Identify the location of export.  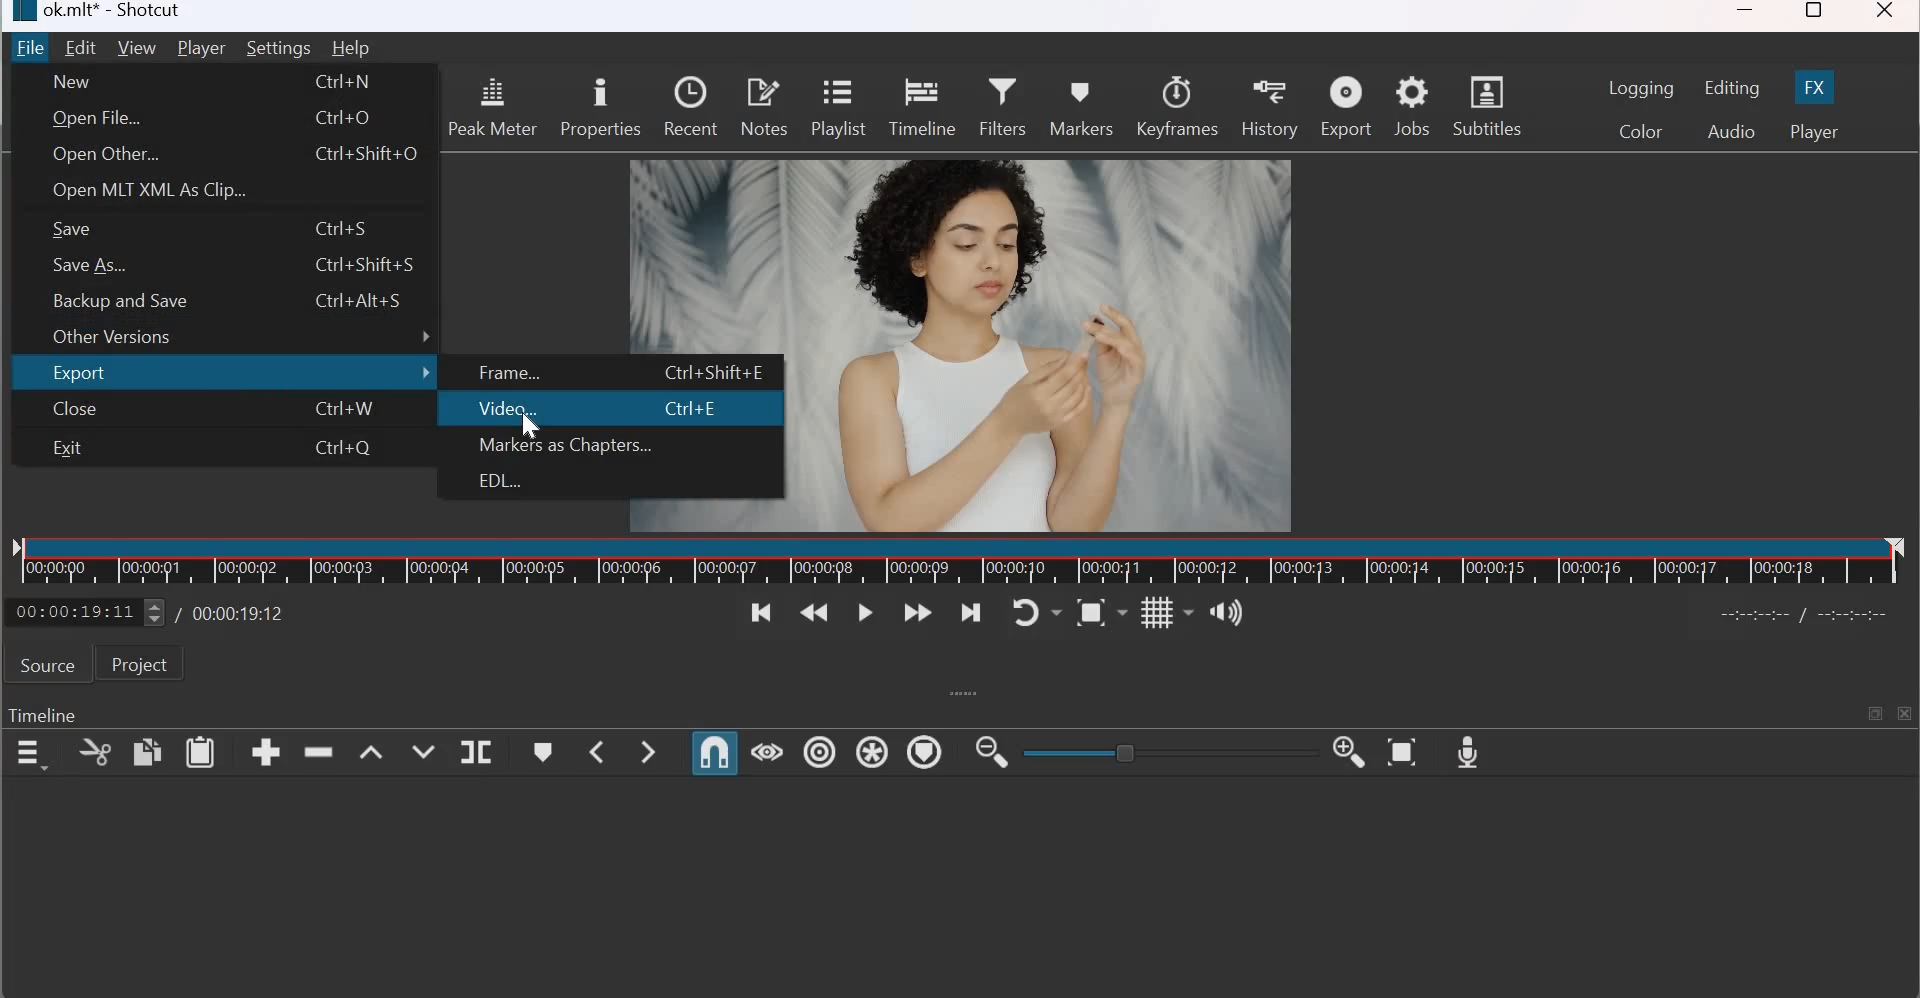
(237, 373).